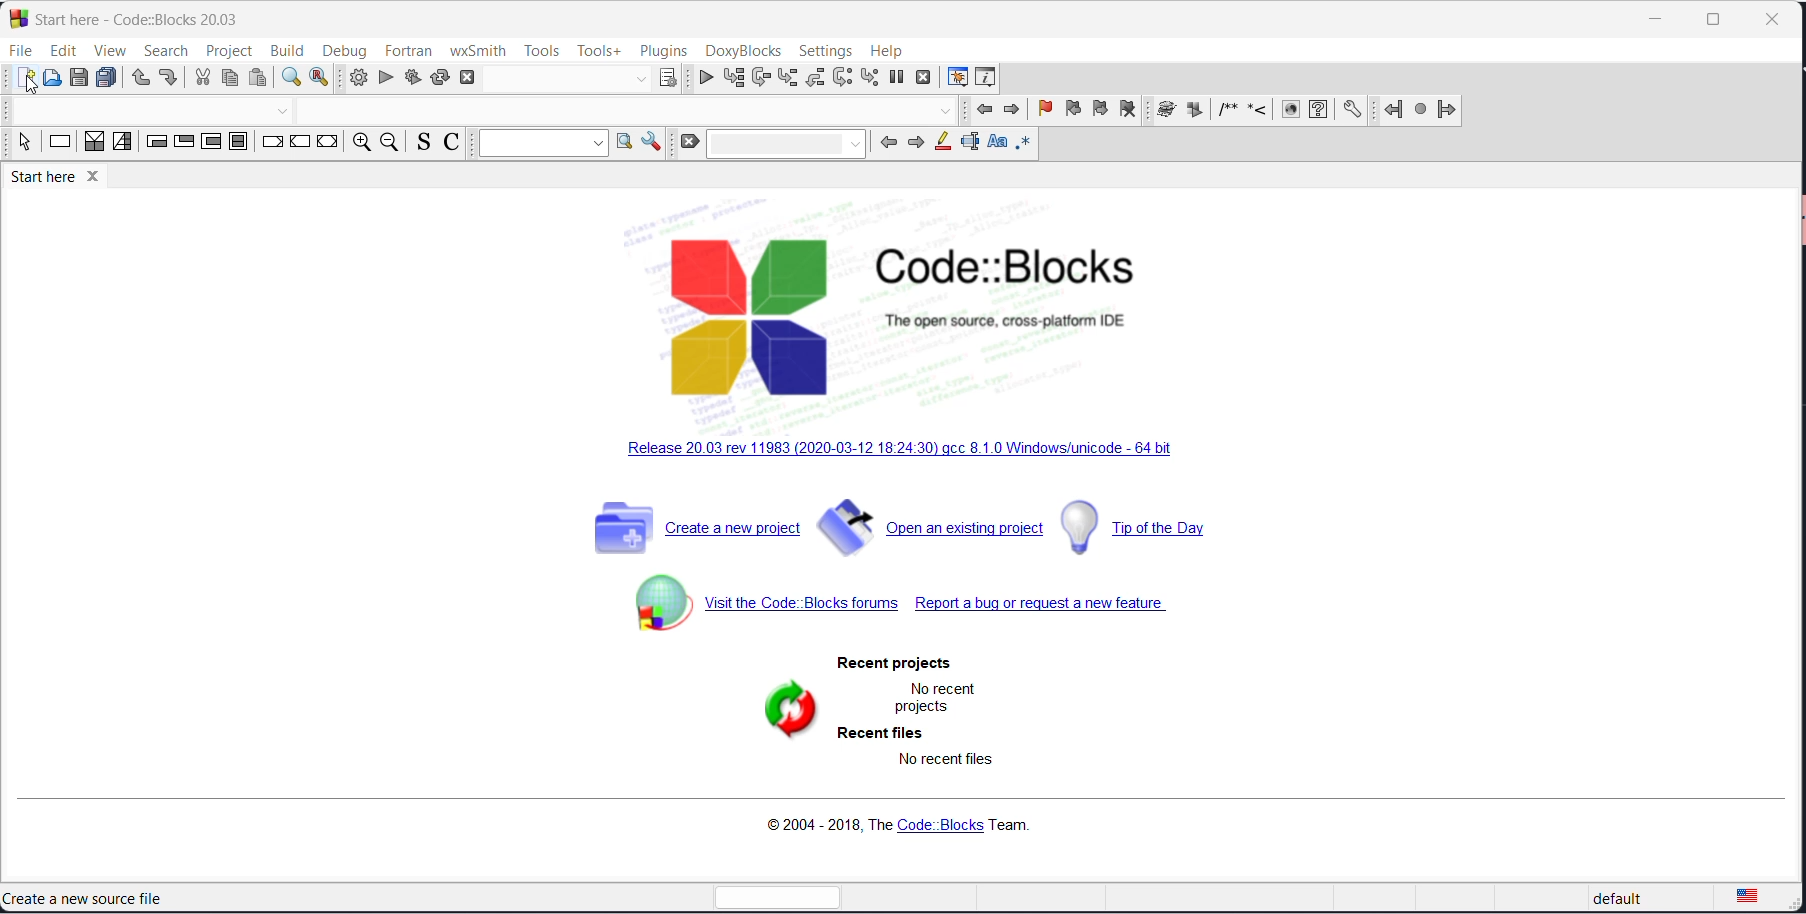  What do you see at coordinates (125, 146) in the screenshot?
I see `selection` at bounding box center [125, 146].